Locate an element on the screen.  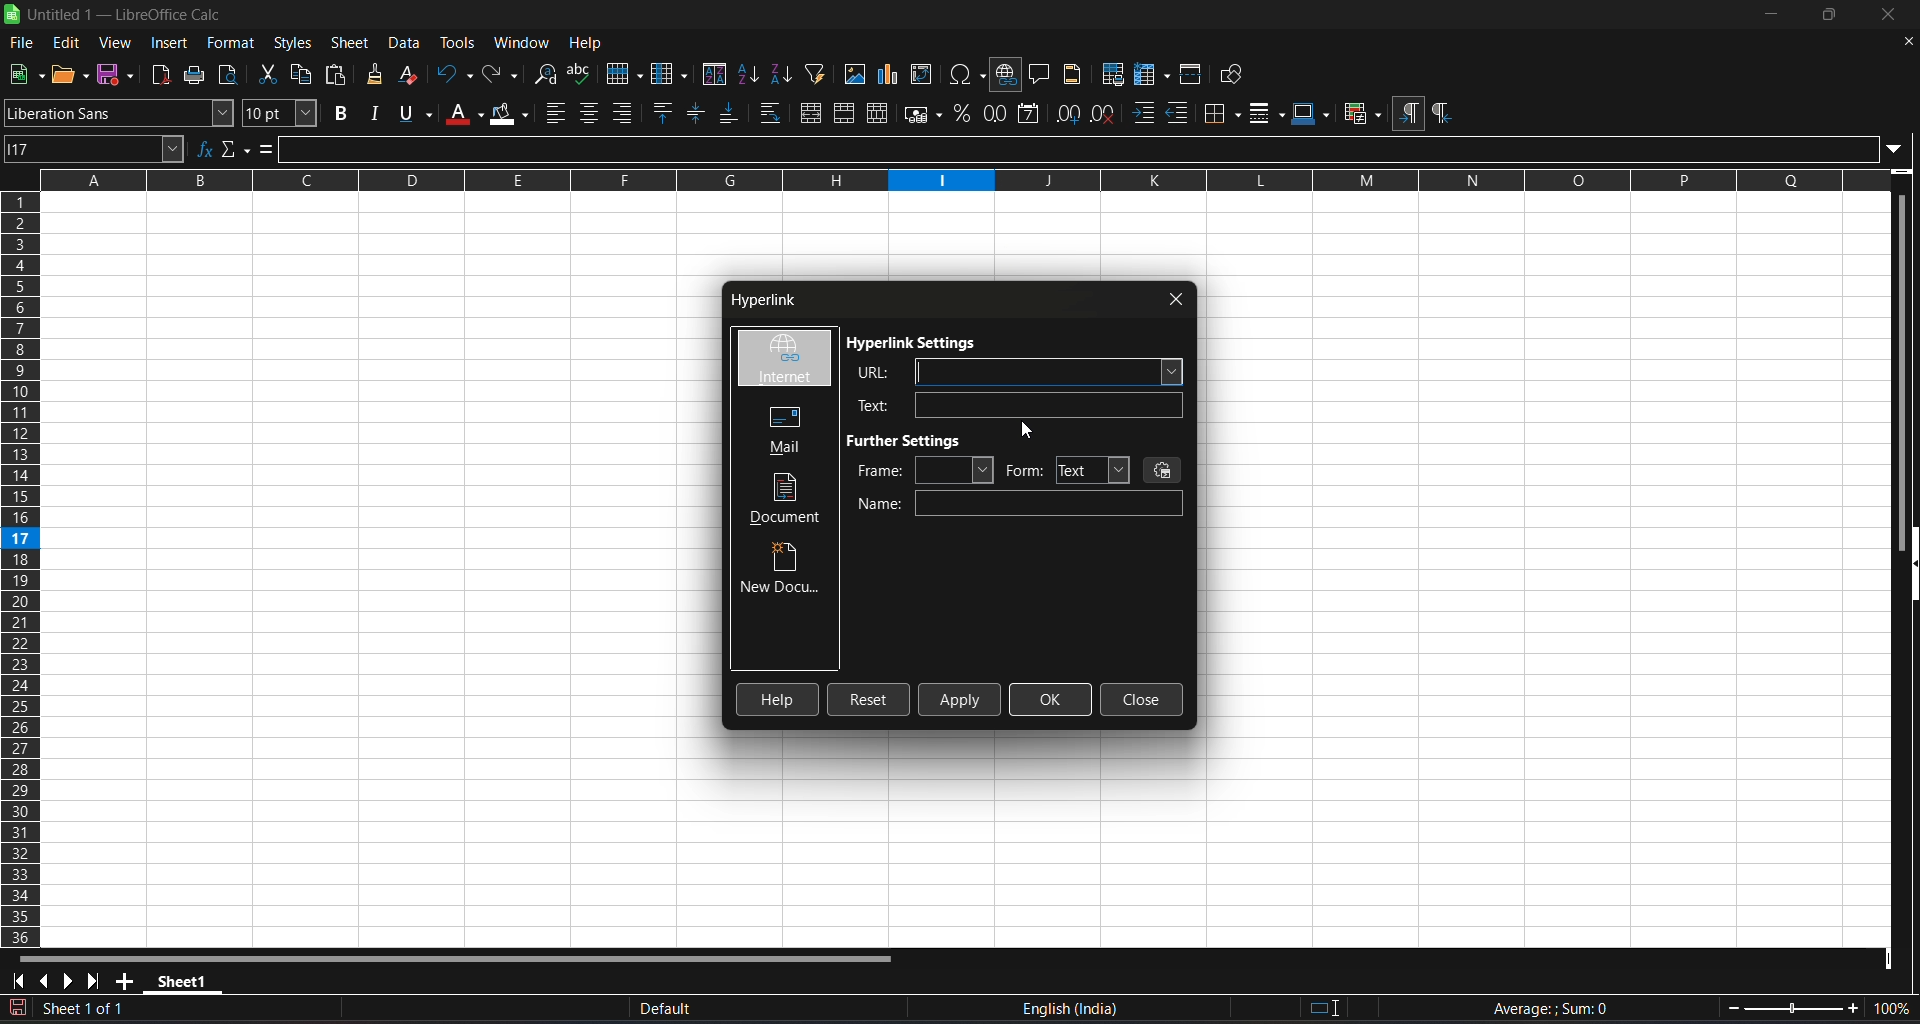
bold is located at coordinates (341, 113).